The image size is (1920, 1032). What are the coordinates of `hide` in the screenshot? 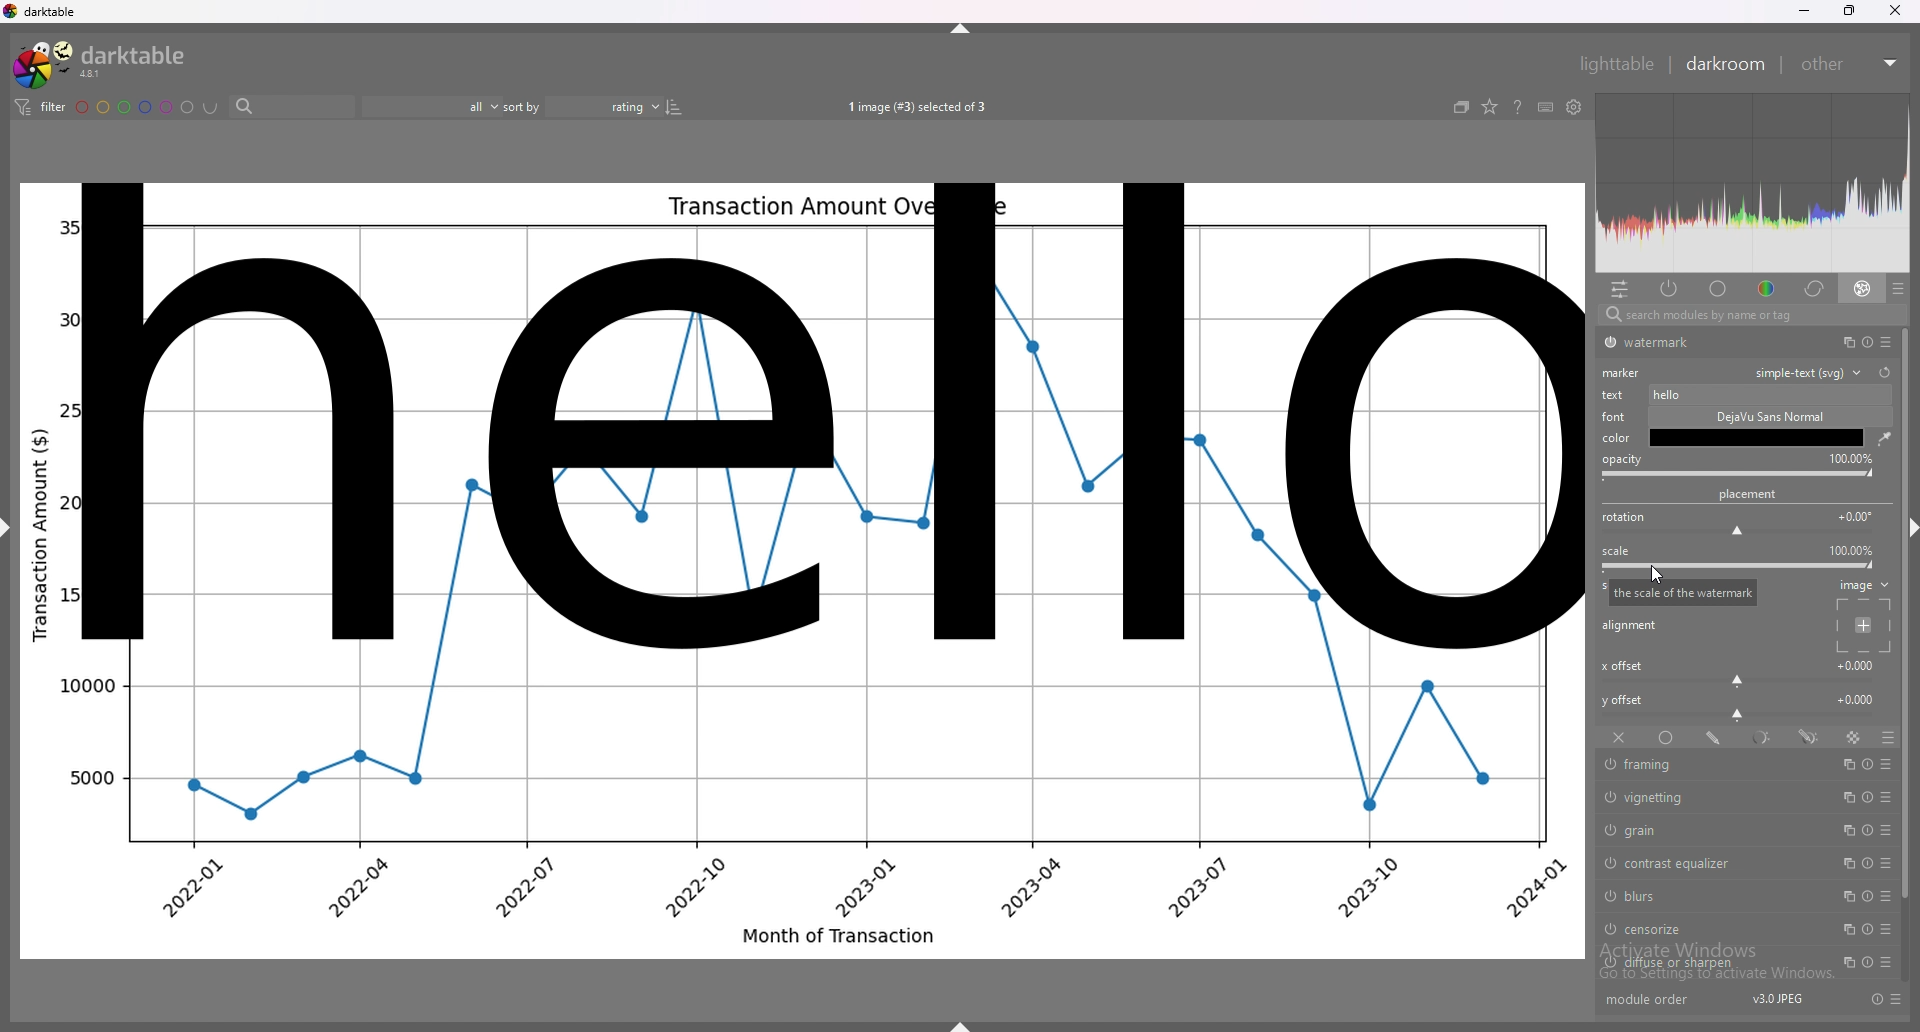 It's located at (962, 28).